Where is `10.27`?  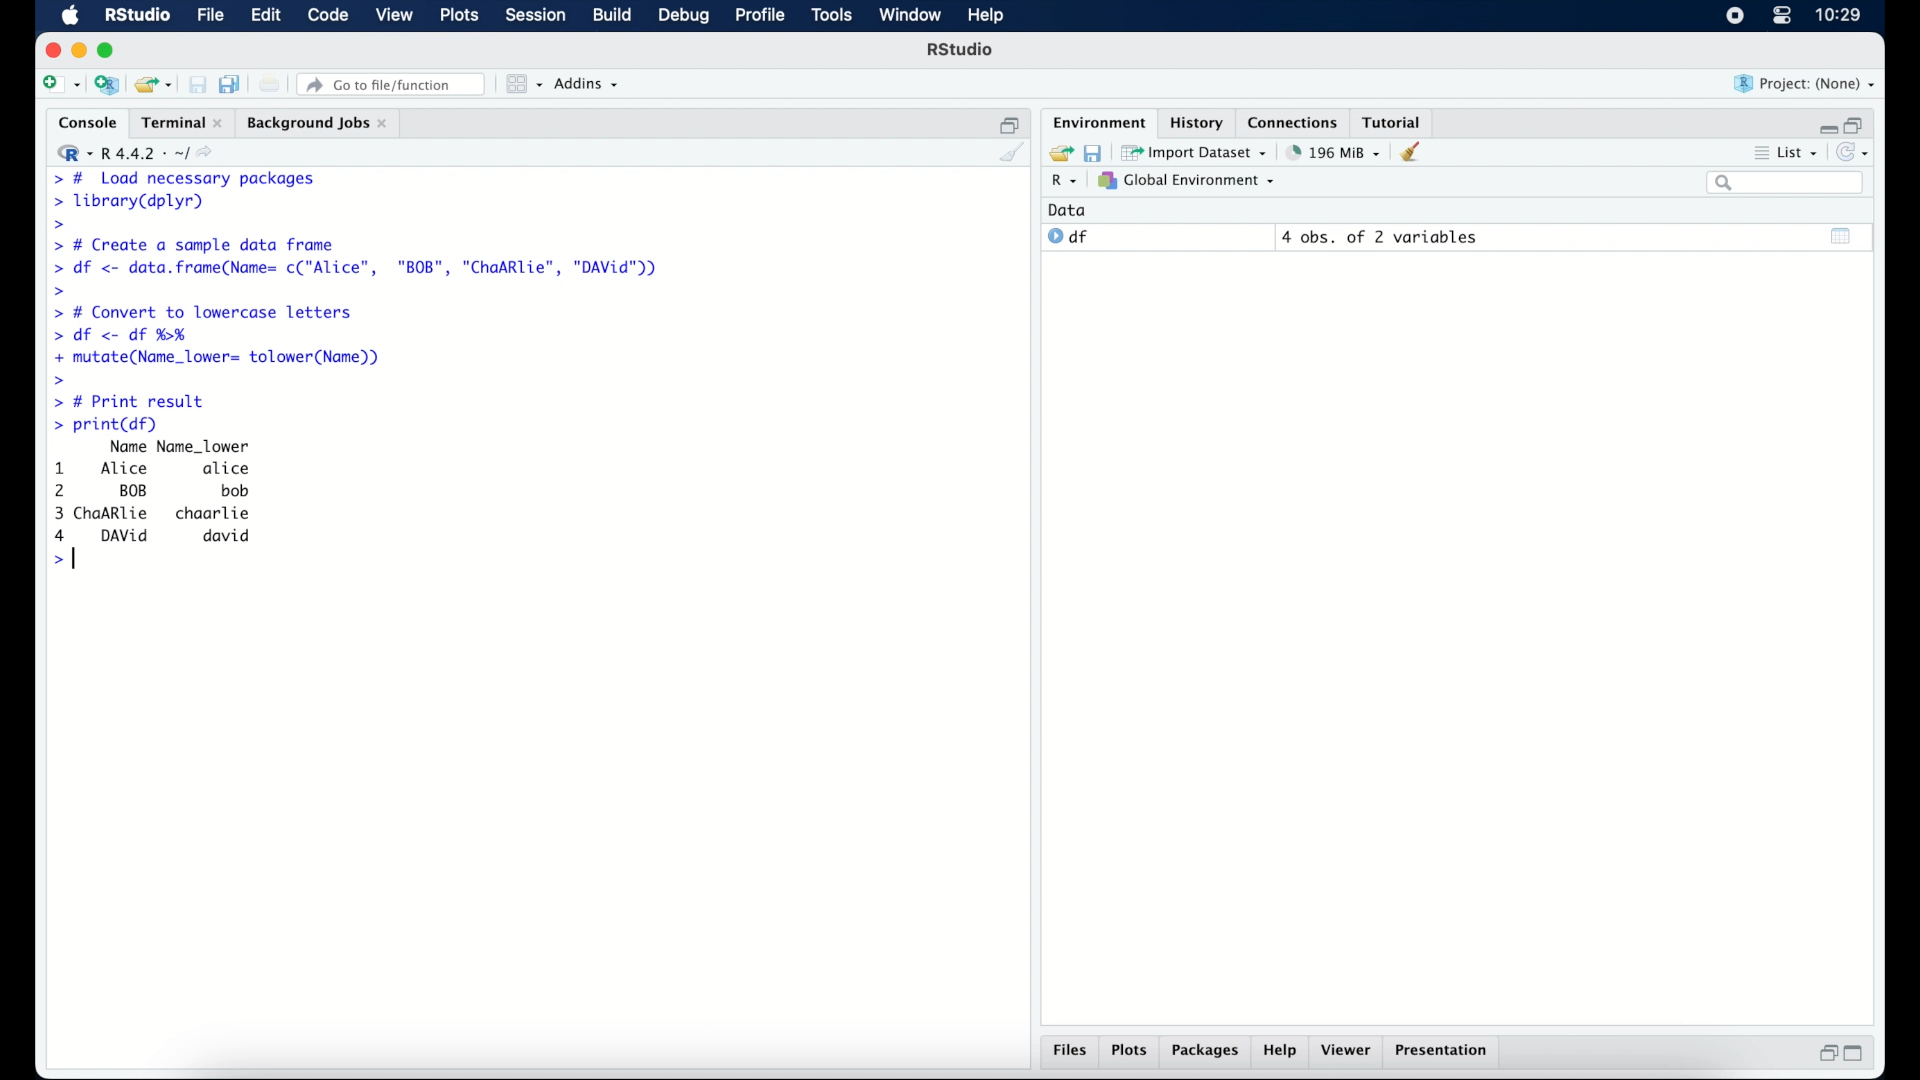 10.27 is located at coordinates (1838, 15).